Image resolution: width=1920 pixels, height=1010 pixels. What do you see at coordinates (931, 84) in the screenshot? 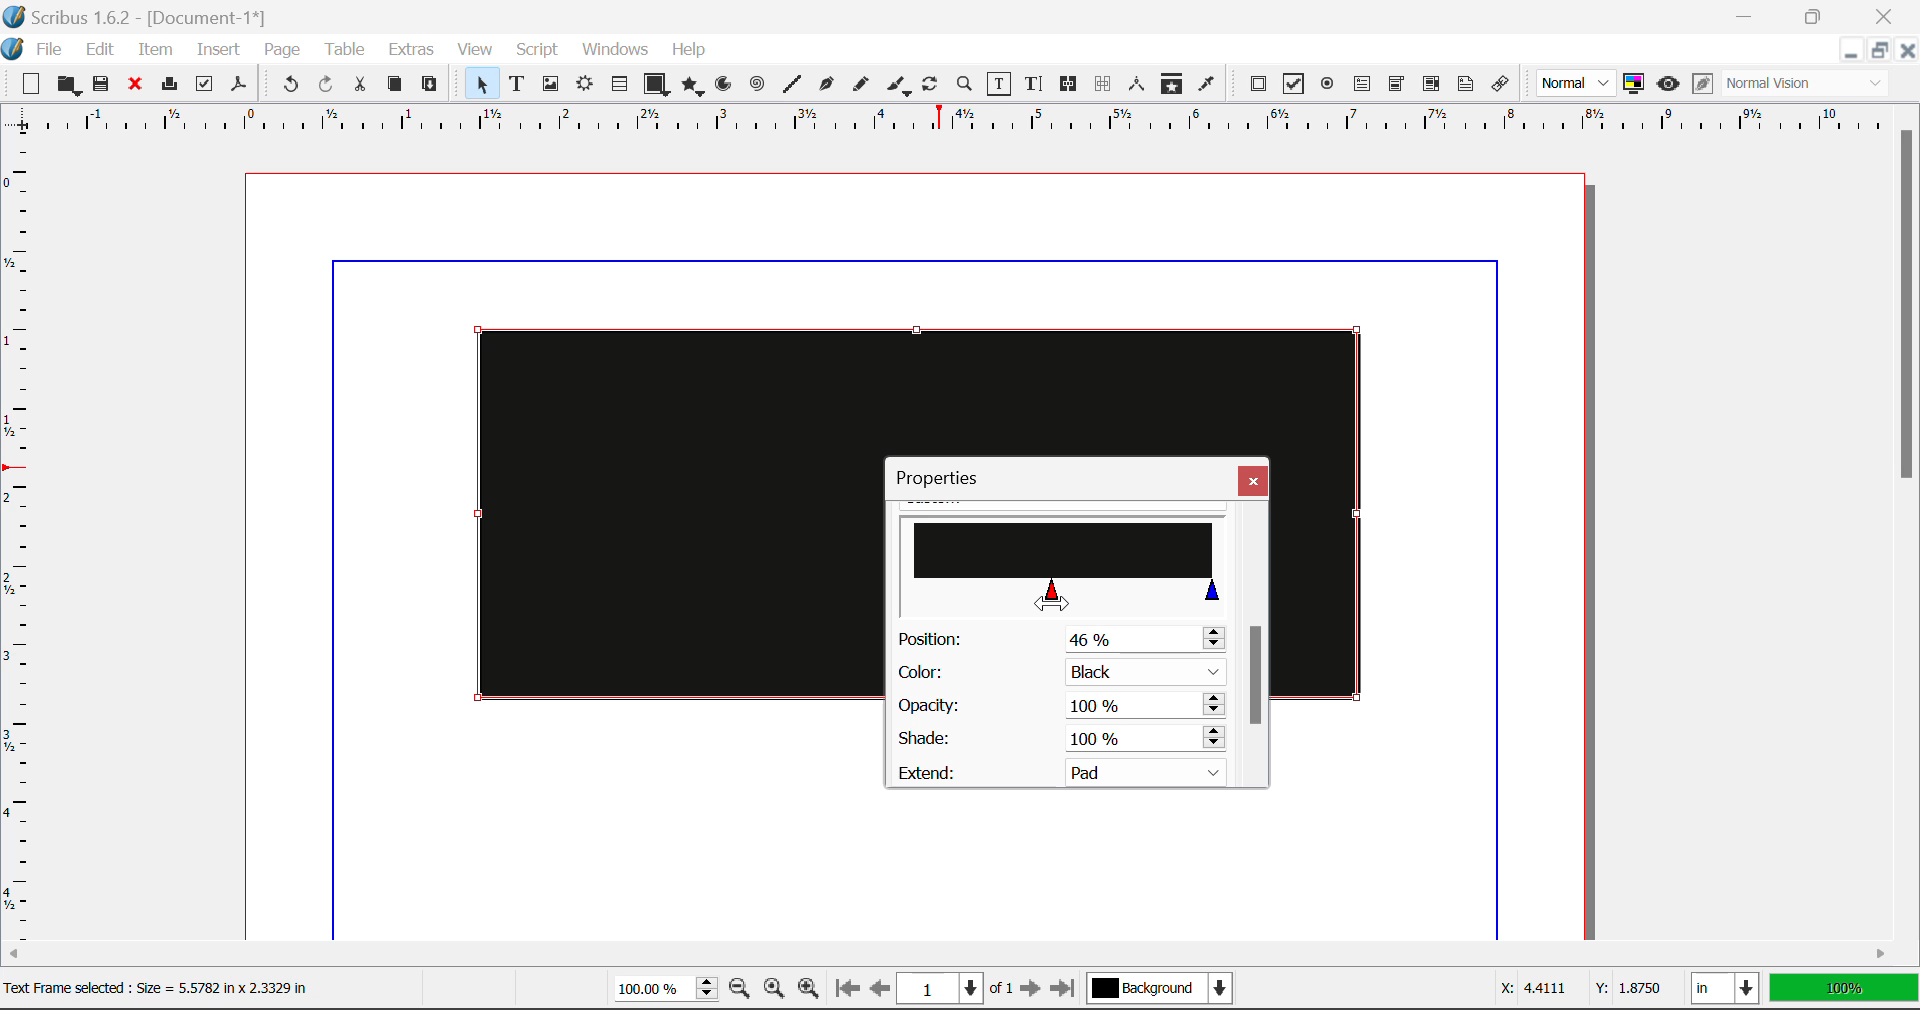
I see `Rotate` at bounding box center [931, 84].